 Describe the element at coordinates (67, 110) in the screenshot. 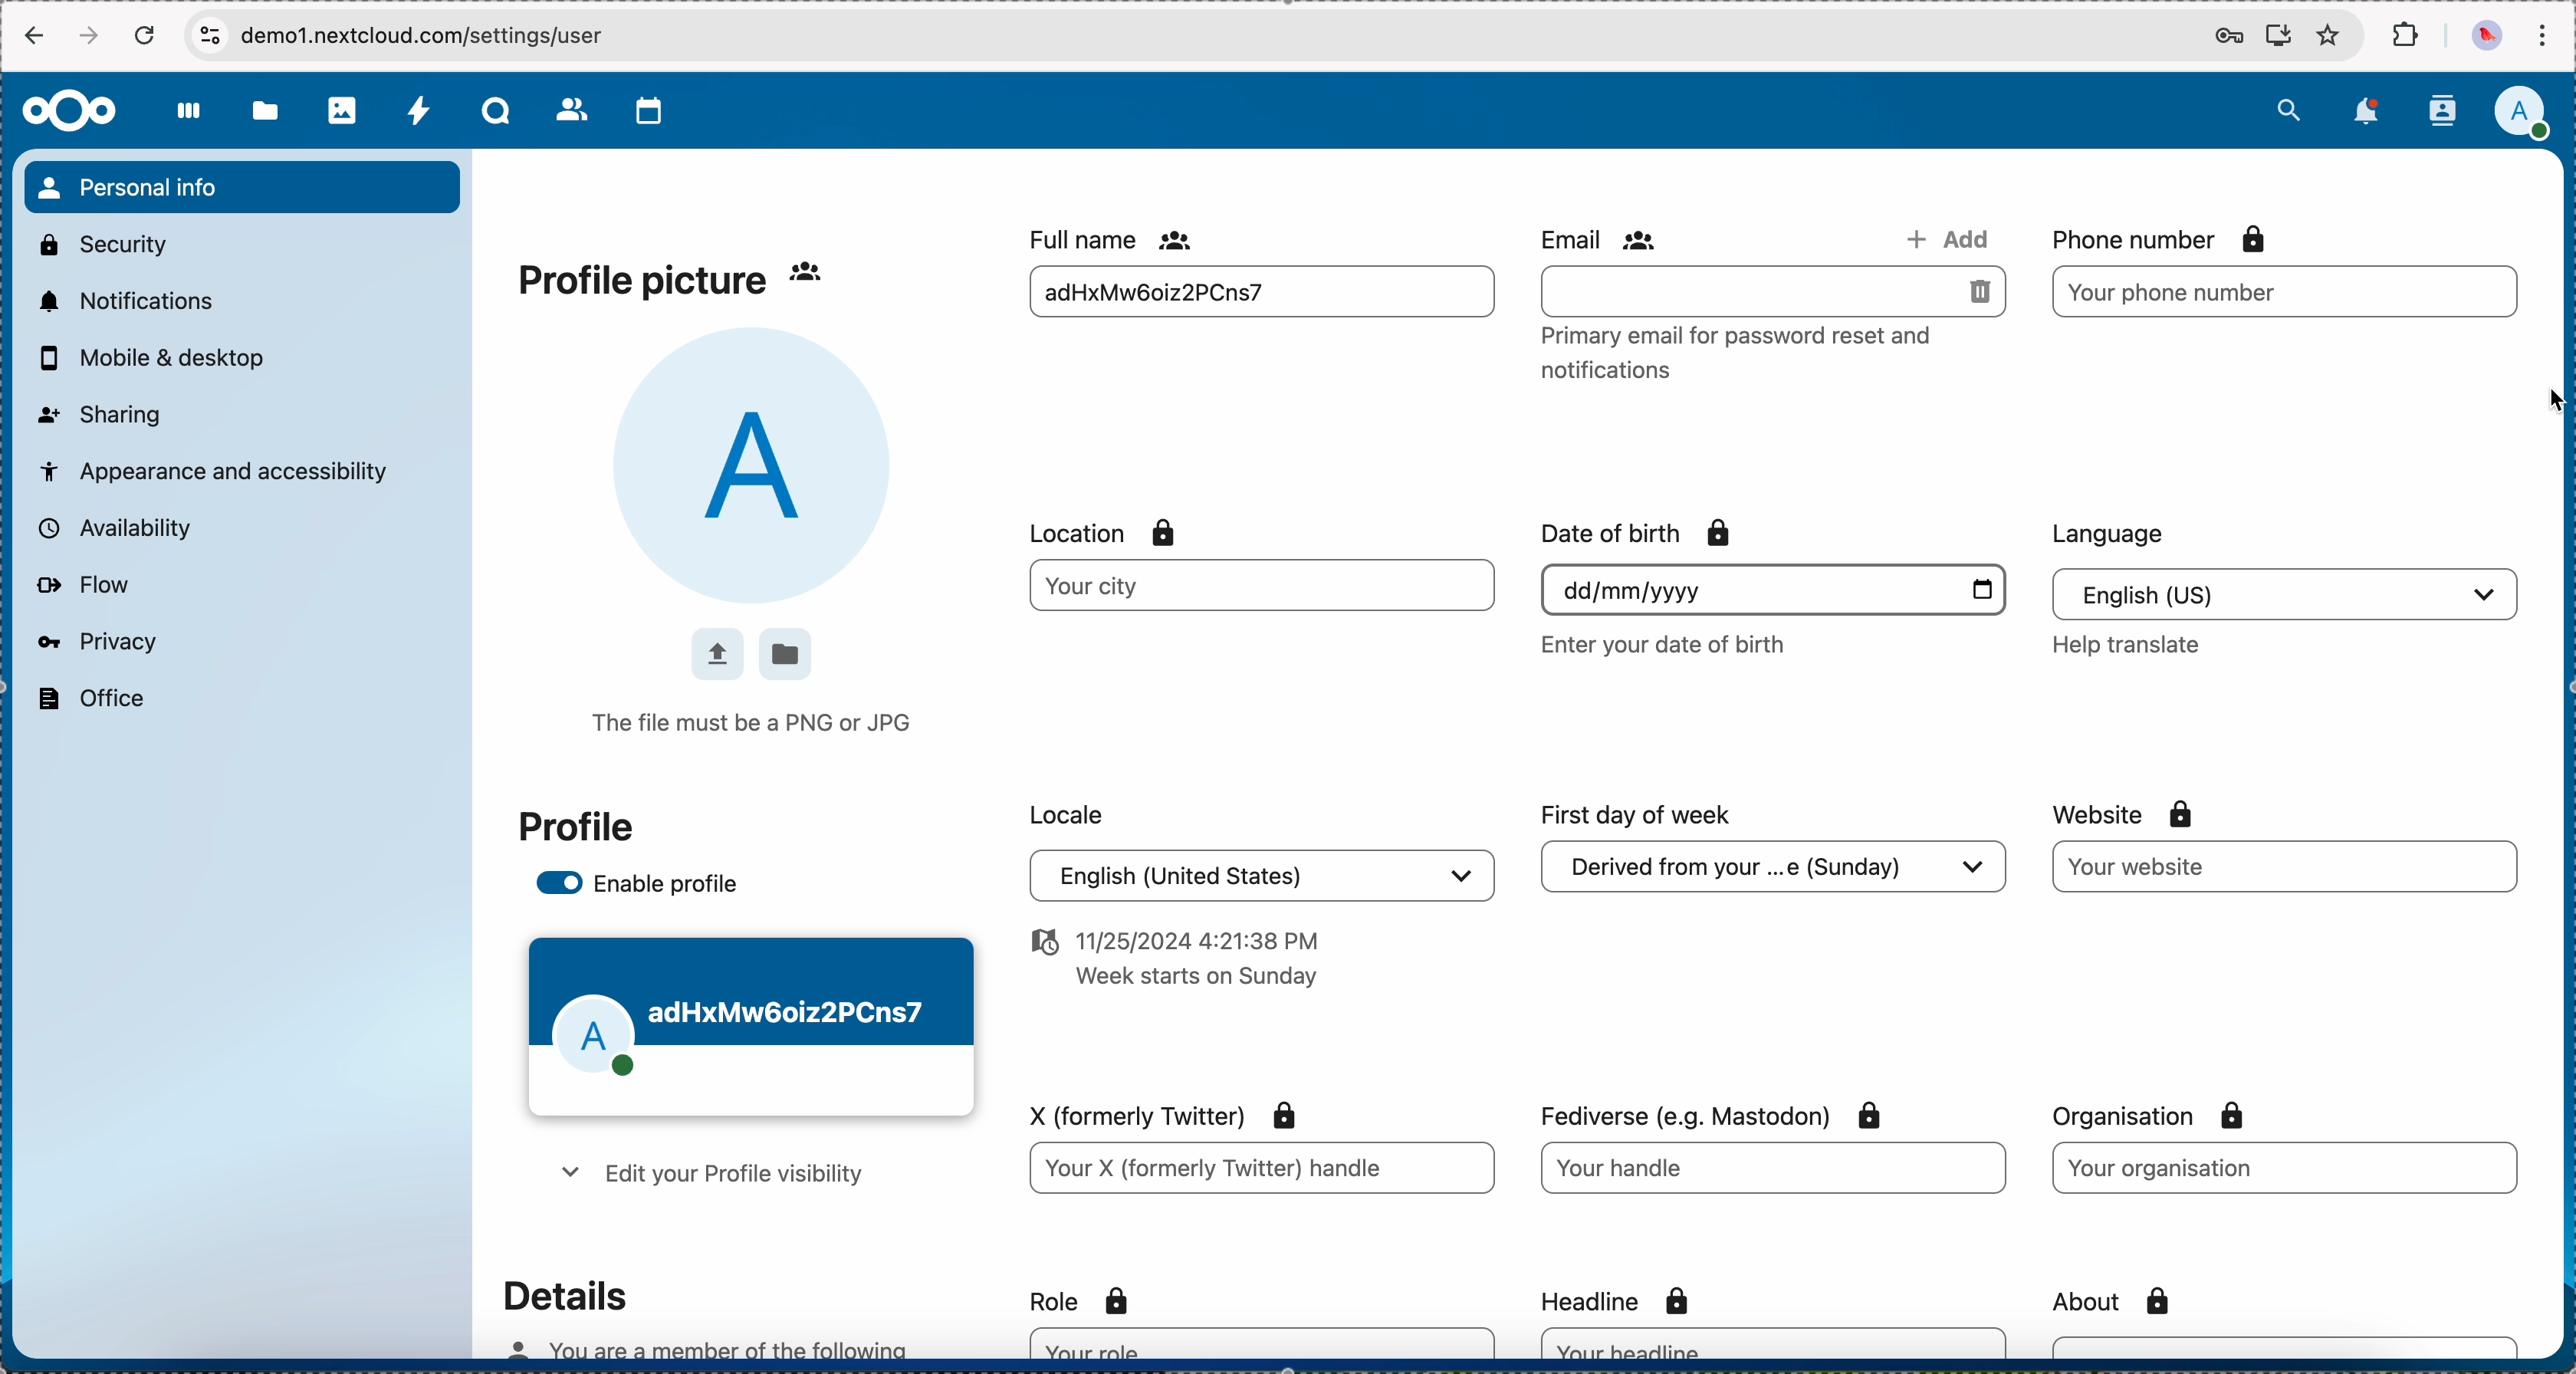

I see `Nextcloud logo` at that location.